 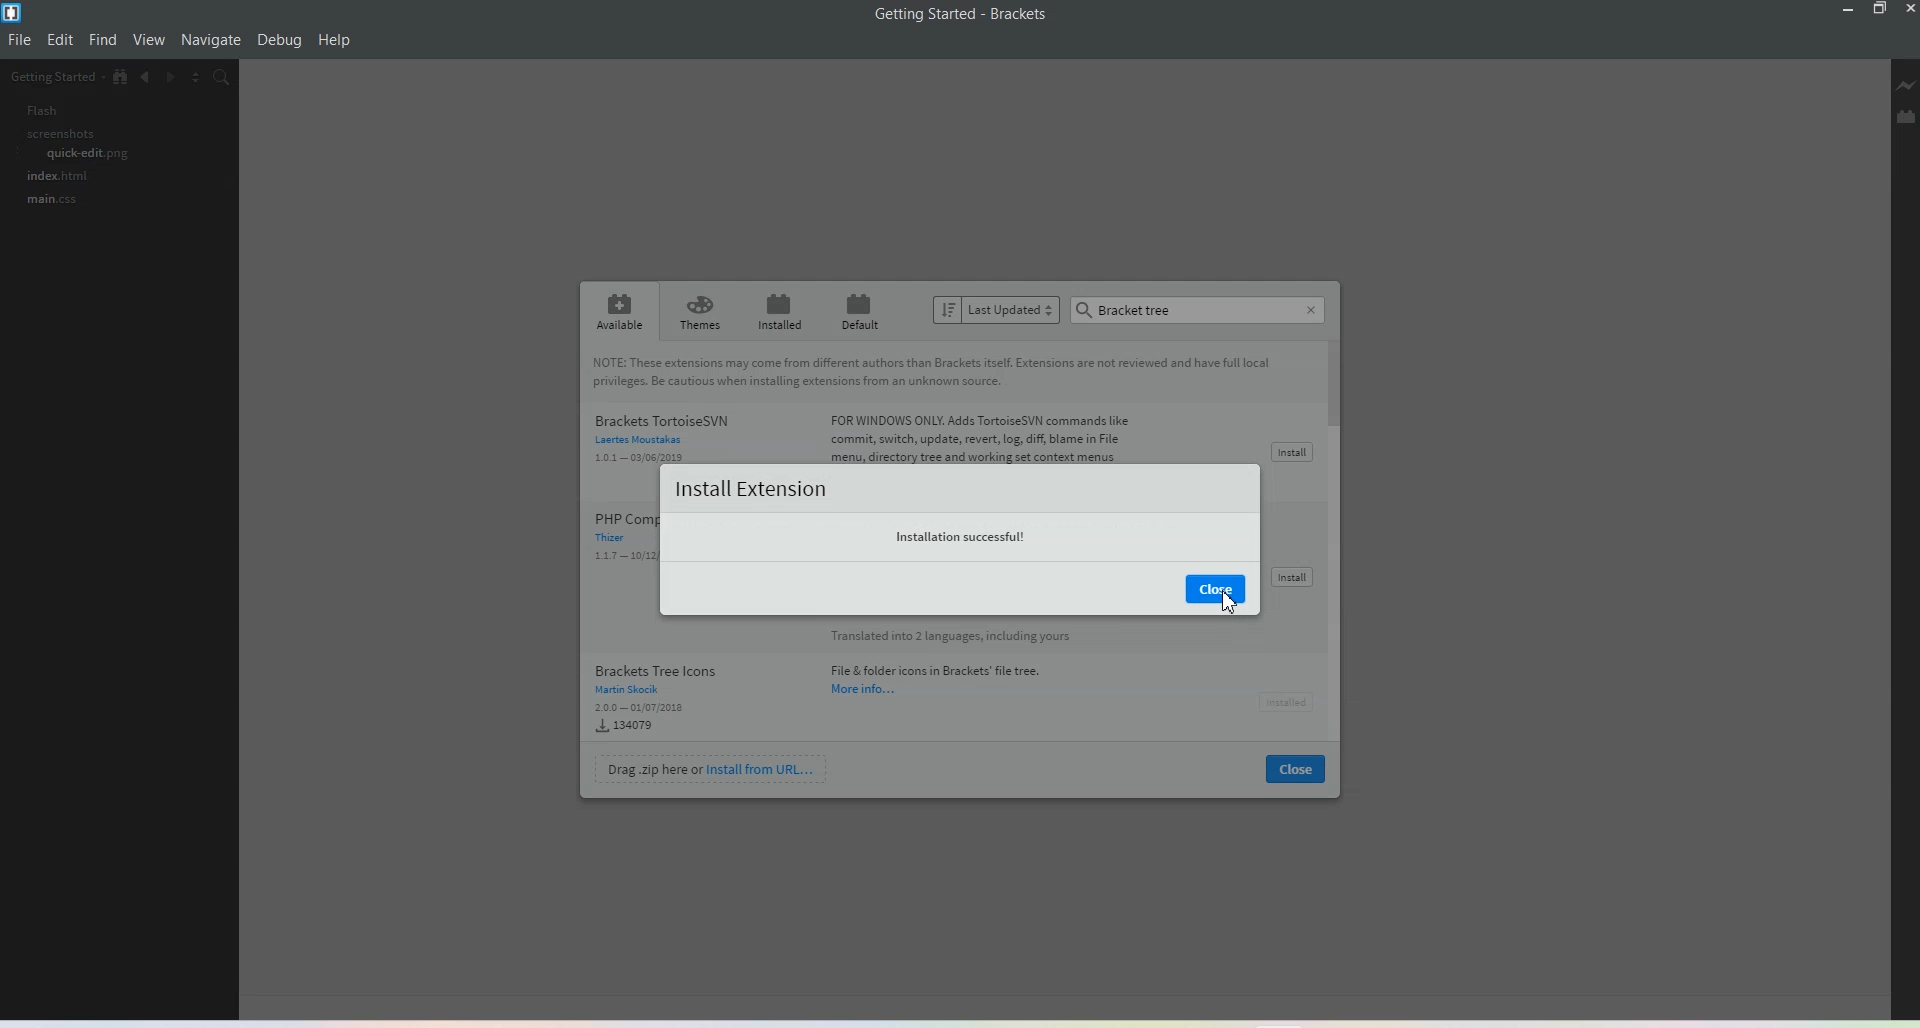 I want to click on Brackets TortoiseSVN, so click(x=870, y=433).